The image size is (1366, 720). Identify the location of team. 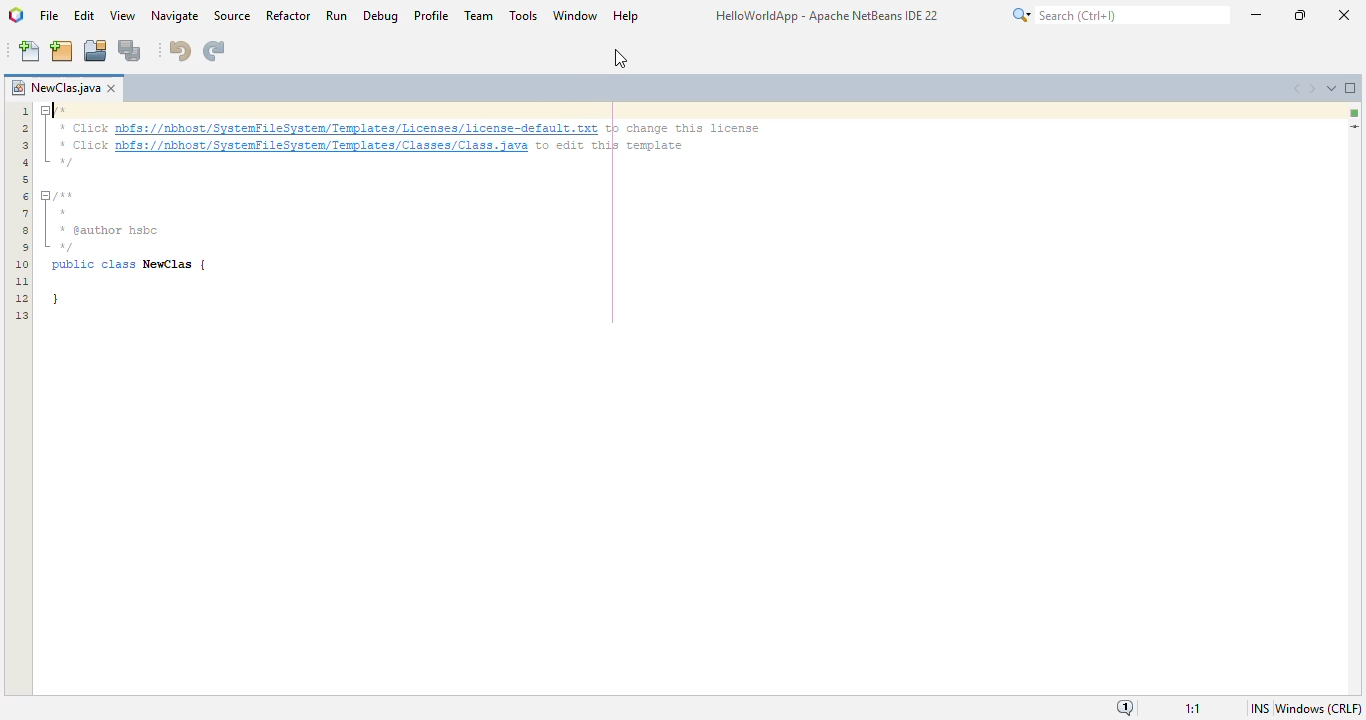
(479, 15).